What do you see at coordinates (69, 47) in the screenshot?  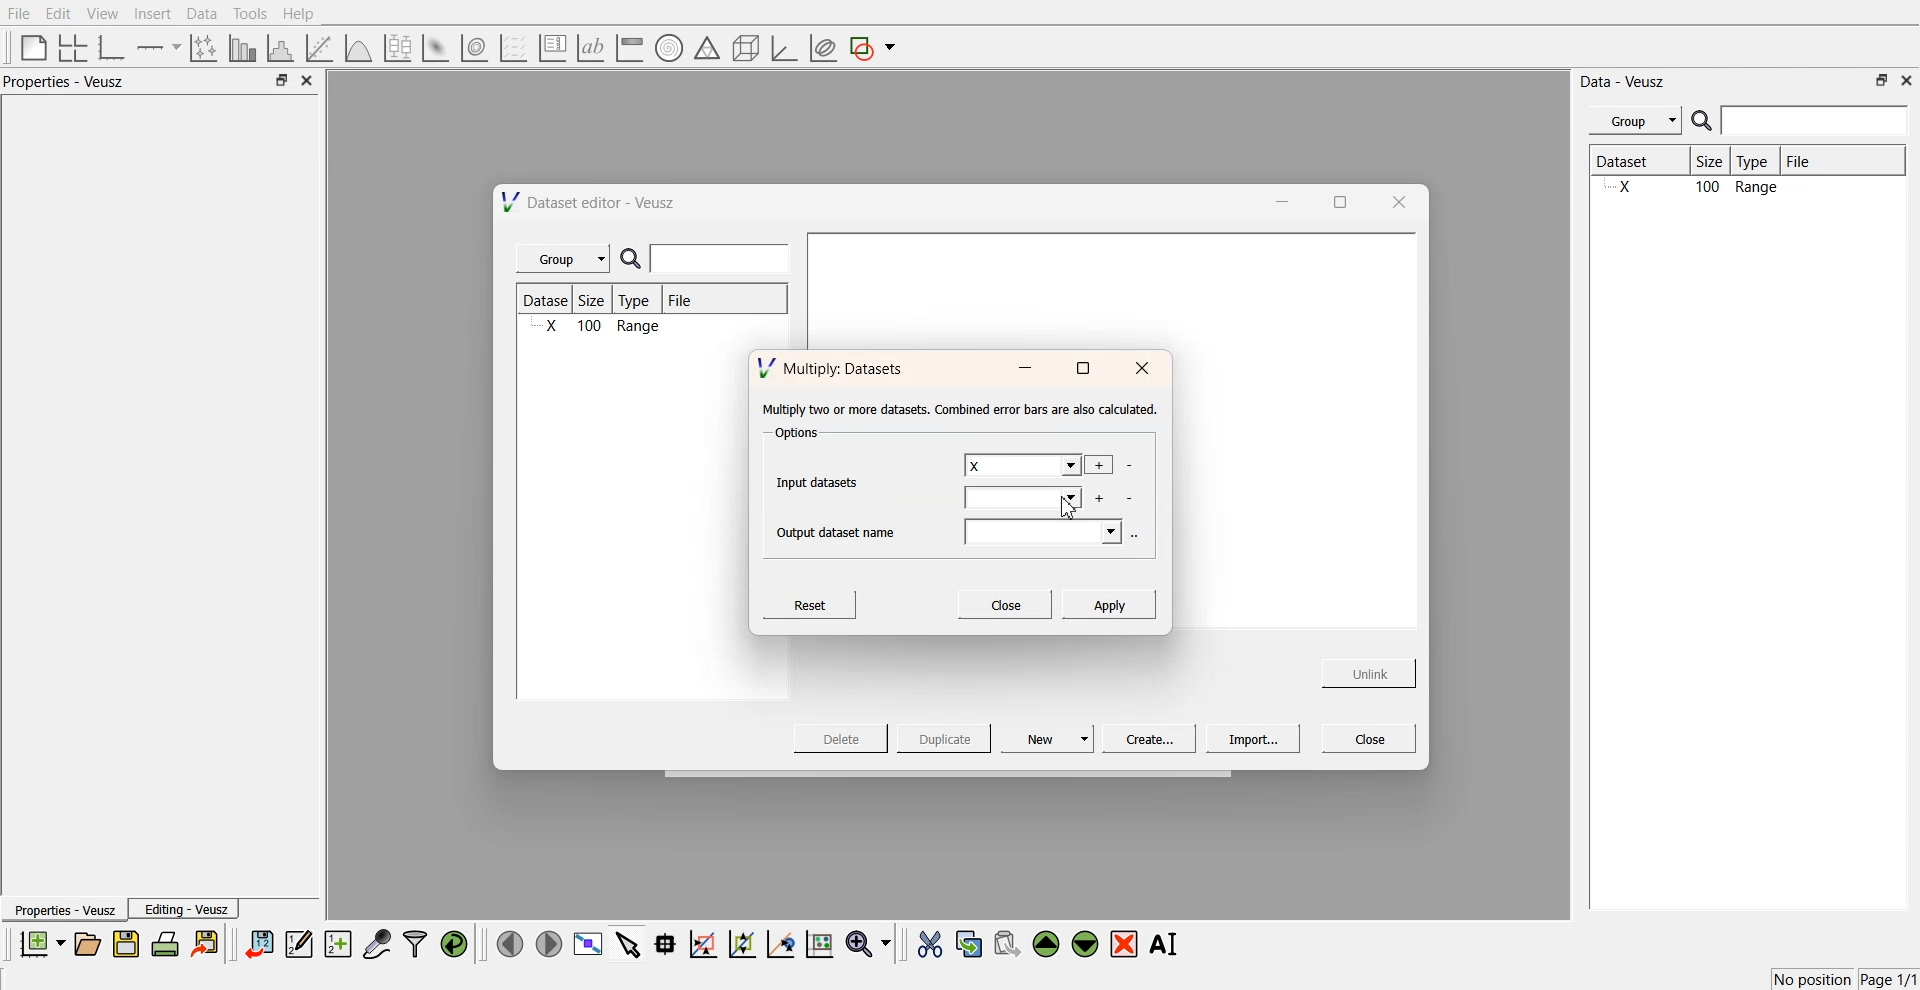 I see `arrange graphs` at bounding box center [69, 47].